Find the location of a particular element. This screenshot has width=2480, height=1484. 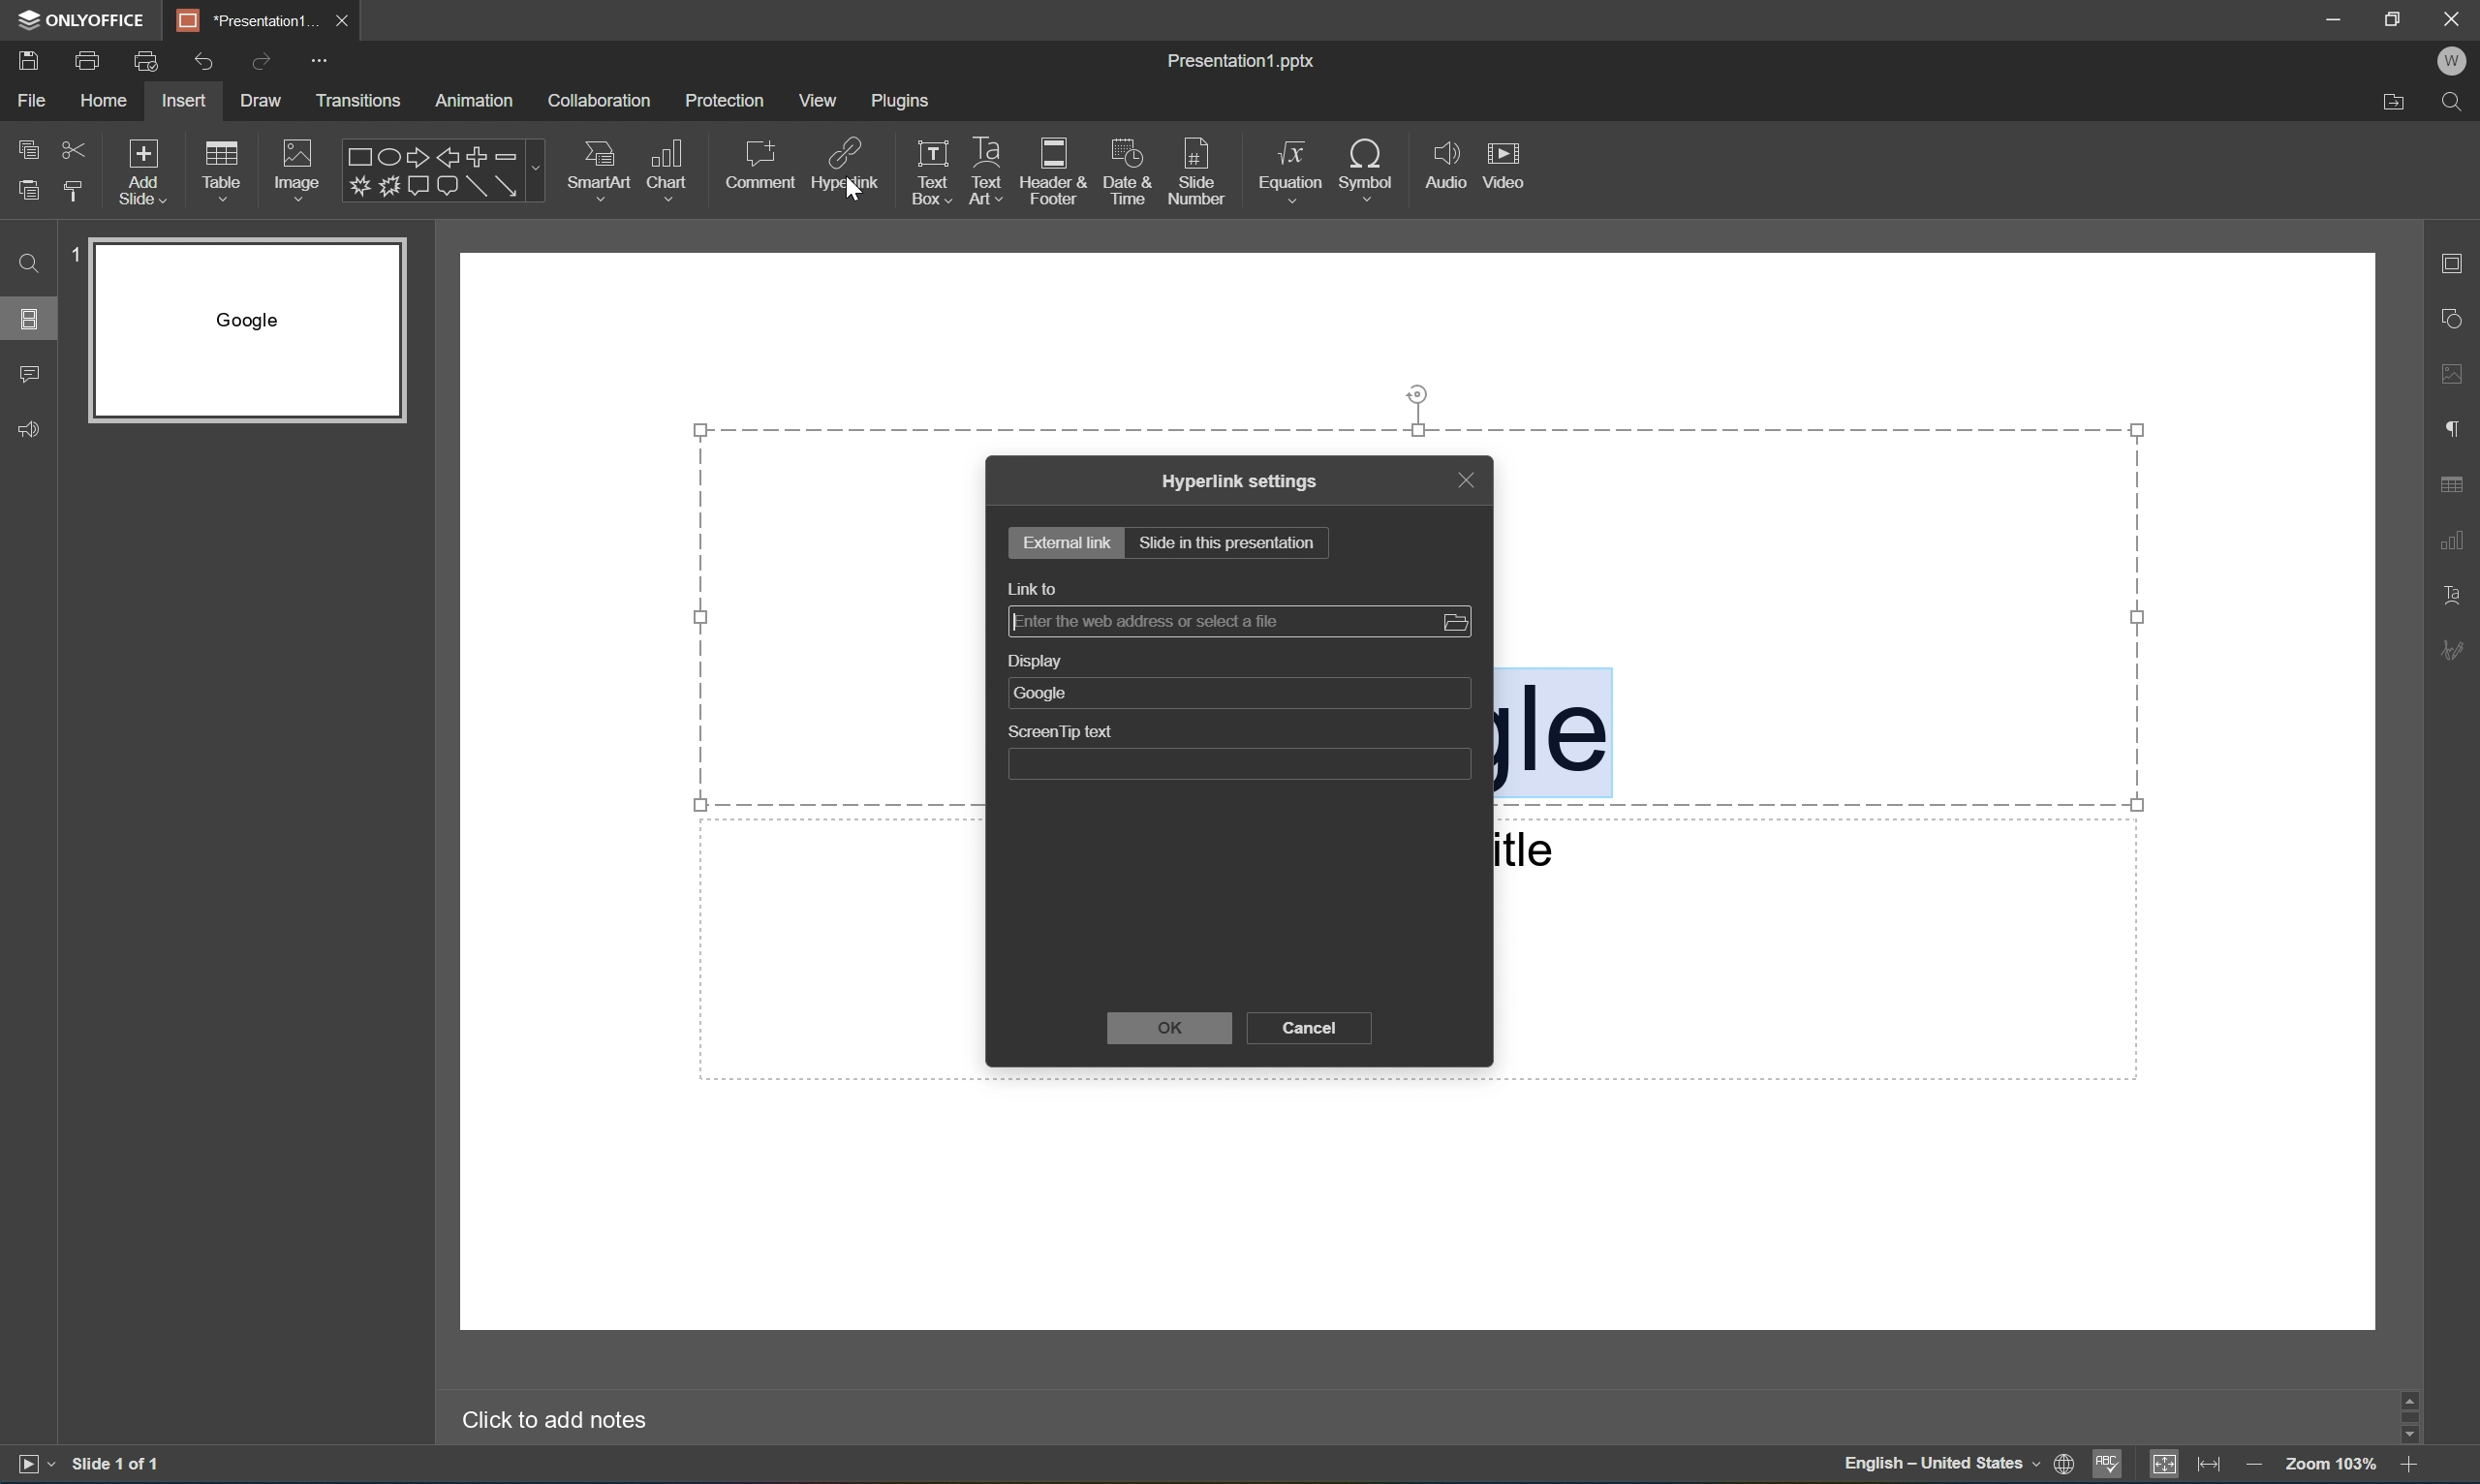

Copy is located at coordinates (27, 147).